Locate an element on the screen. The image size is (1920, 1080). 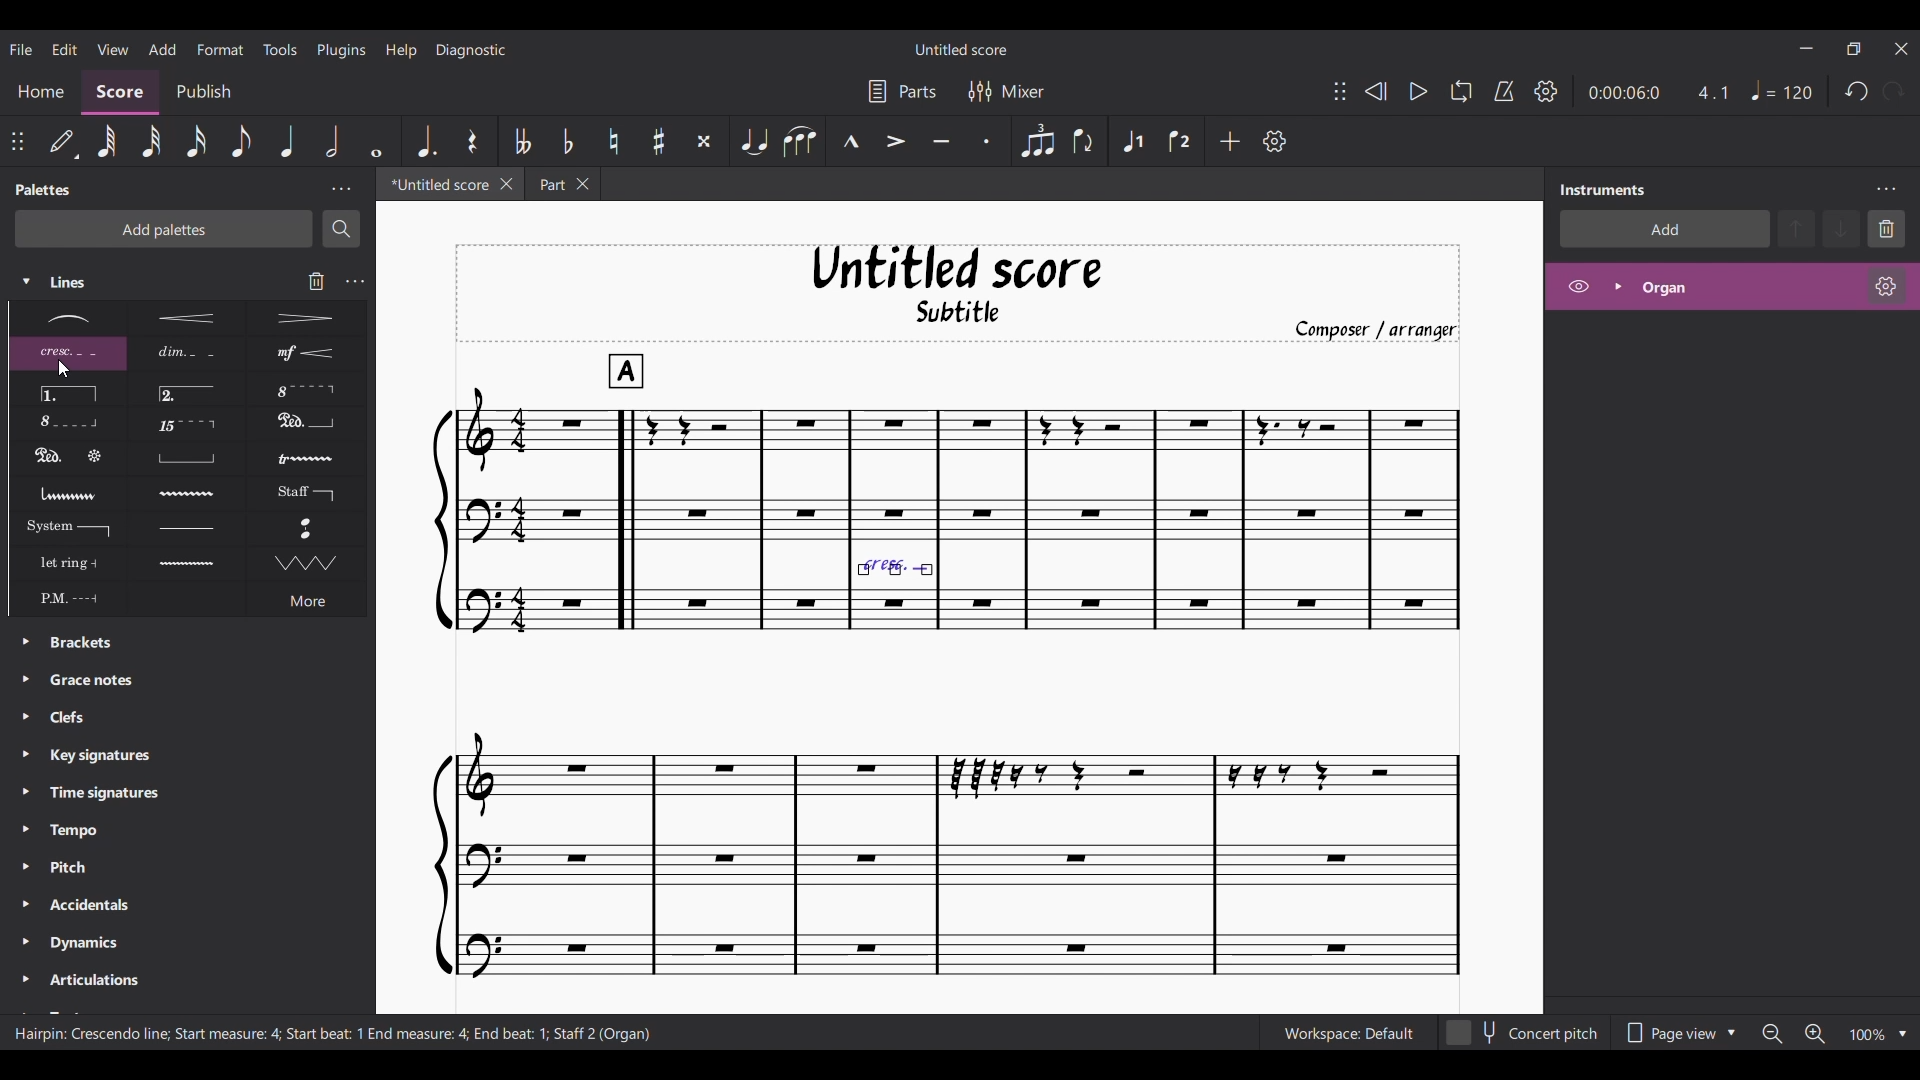
Play is located at coordinates (1418, 92).